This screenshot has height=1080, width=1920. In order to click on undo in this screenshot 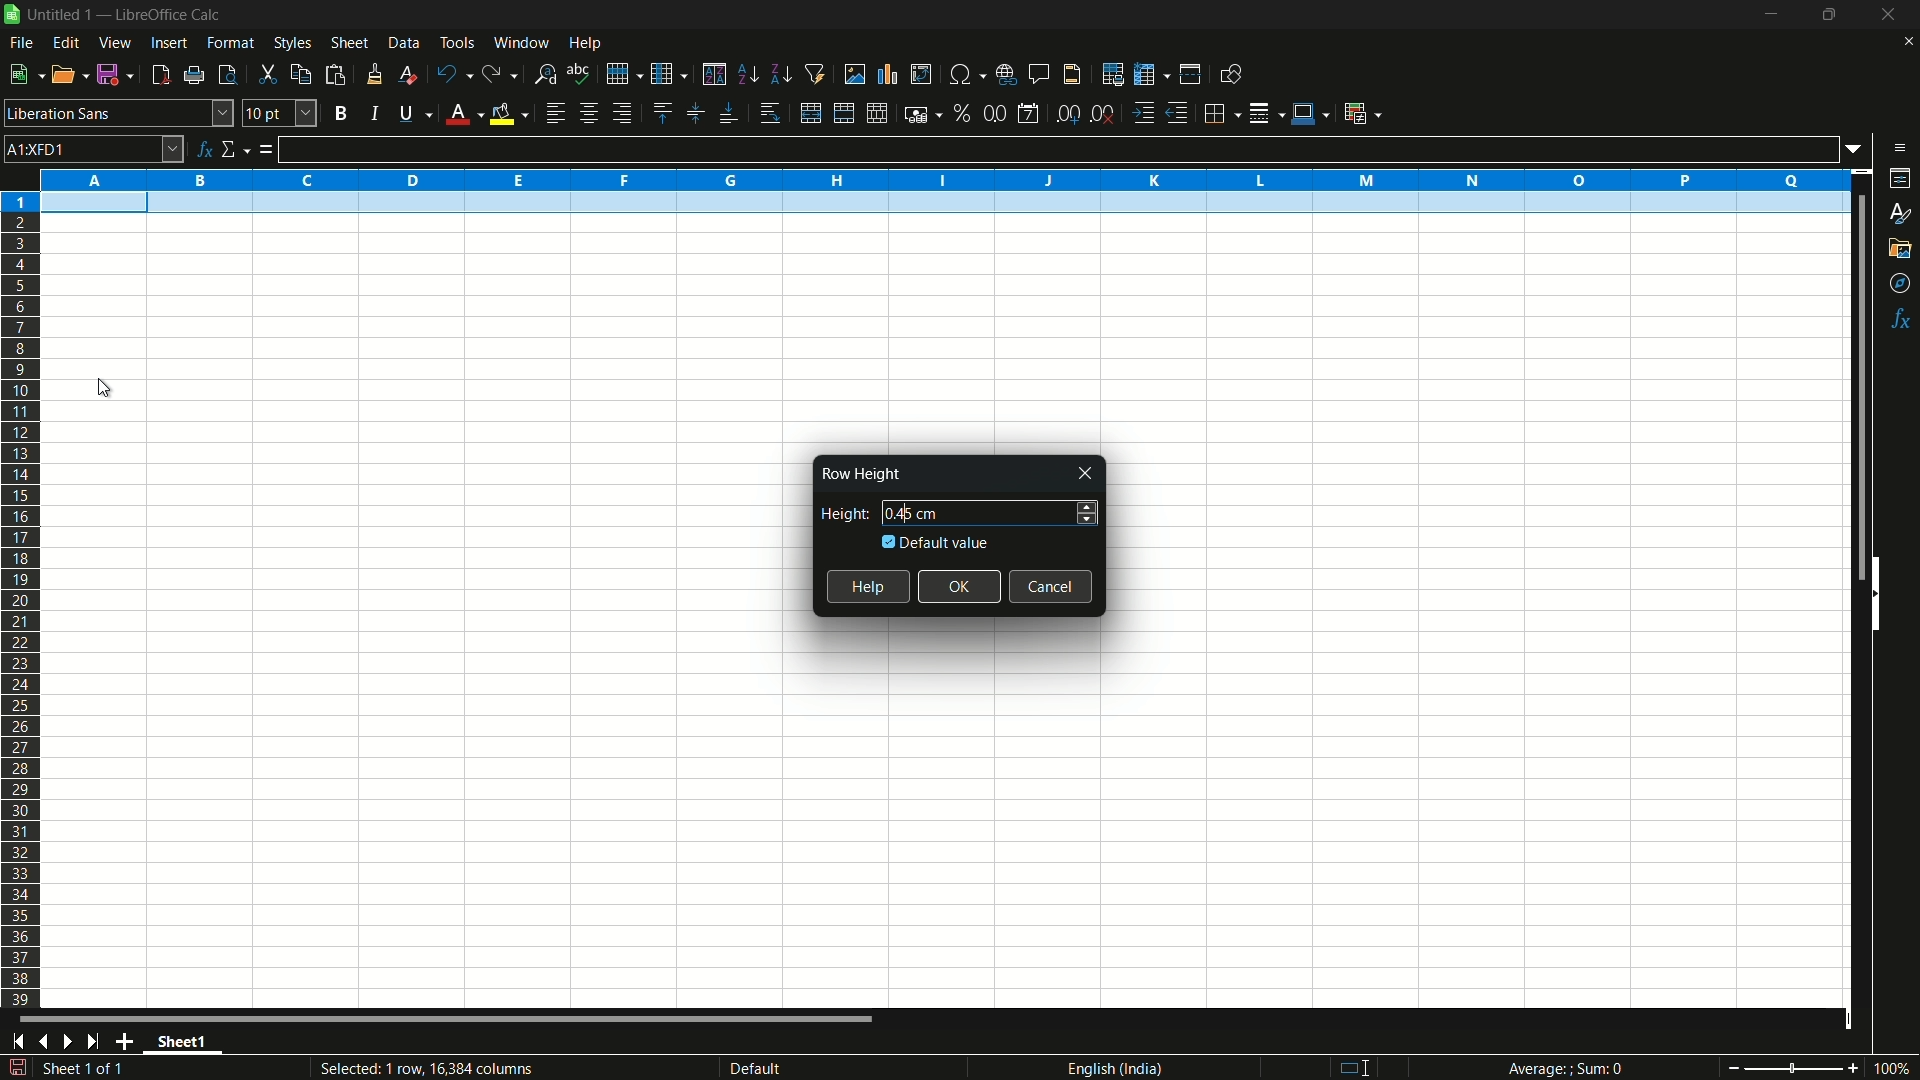, I will do `click(450, 73)`.